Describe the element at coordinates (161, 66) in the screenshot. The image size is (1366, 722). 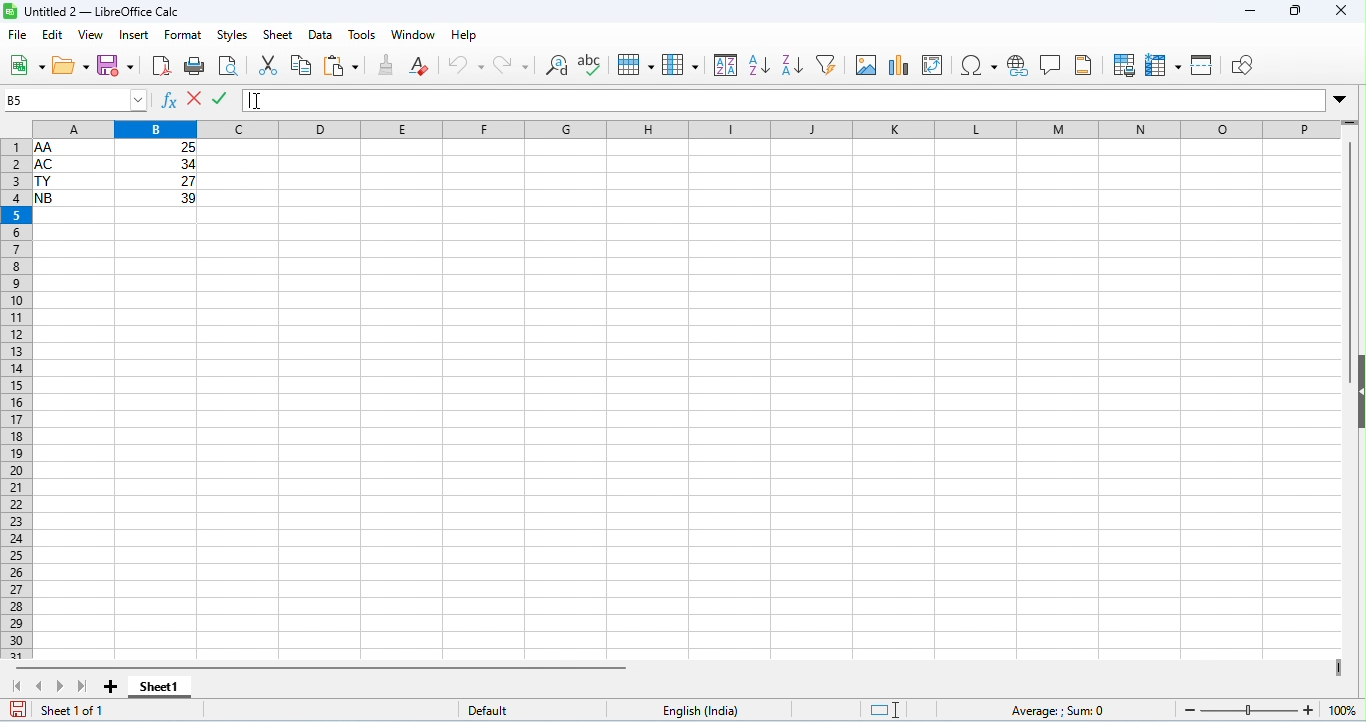
I see `export pdf` at that location.